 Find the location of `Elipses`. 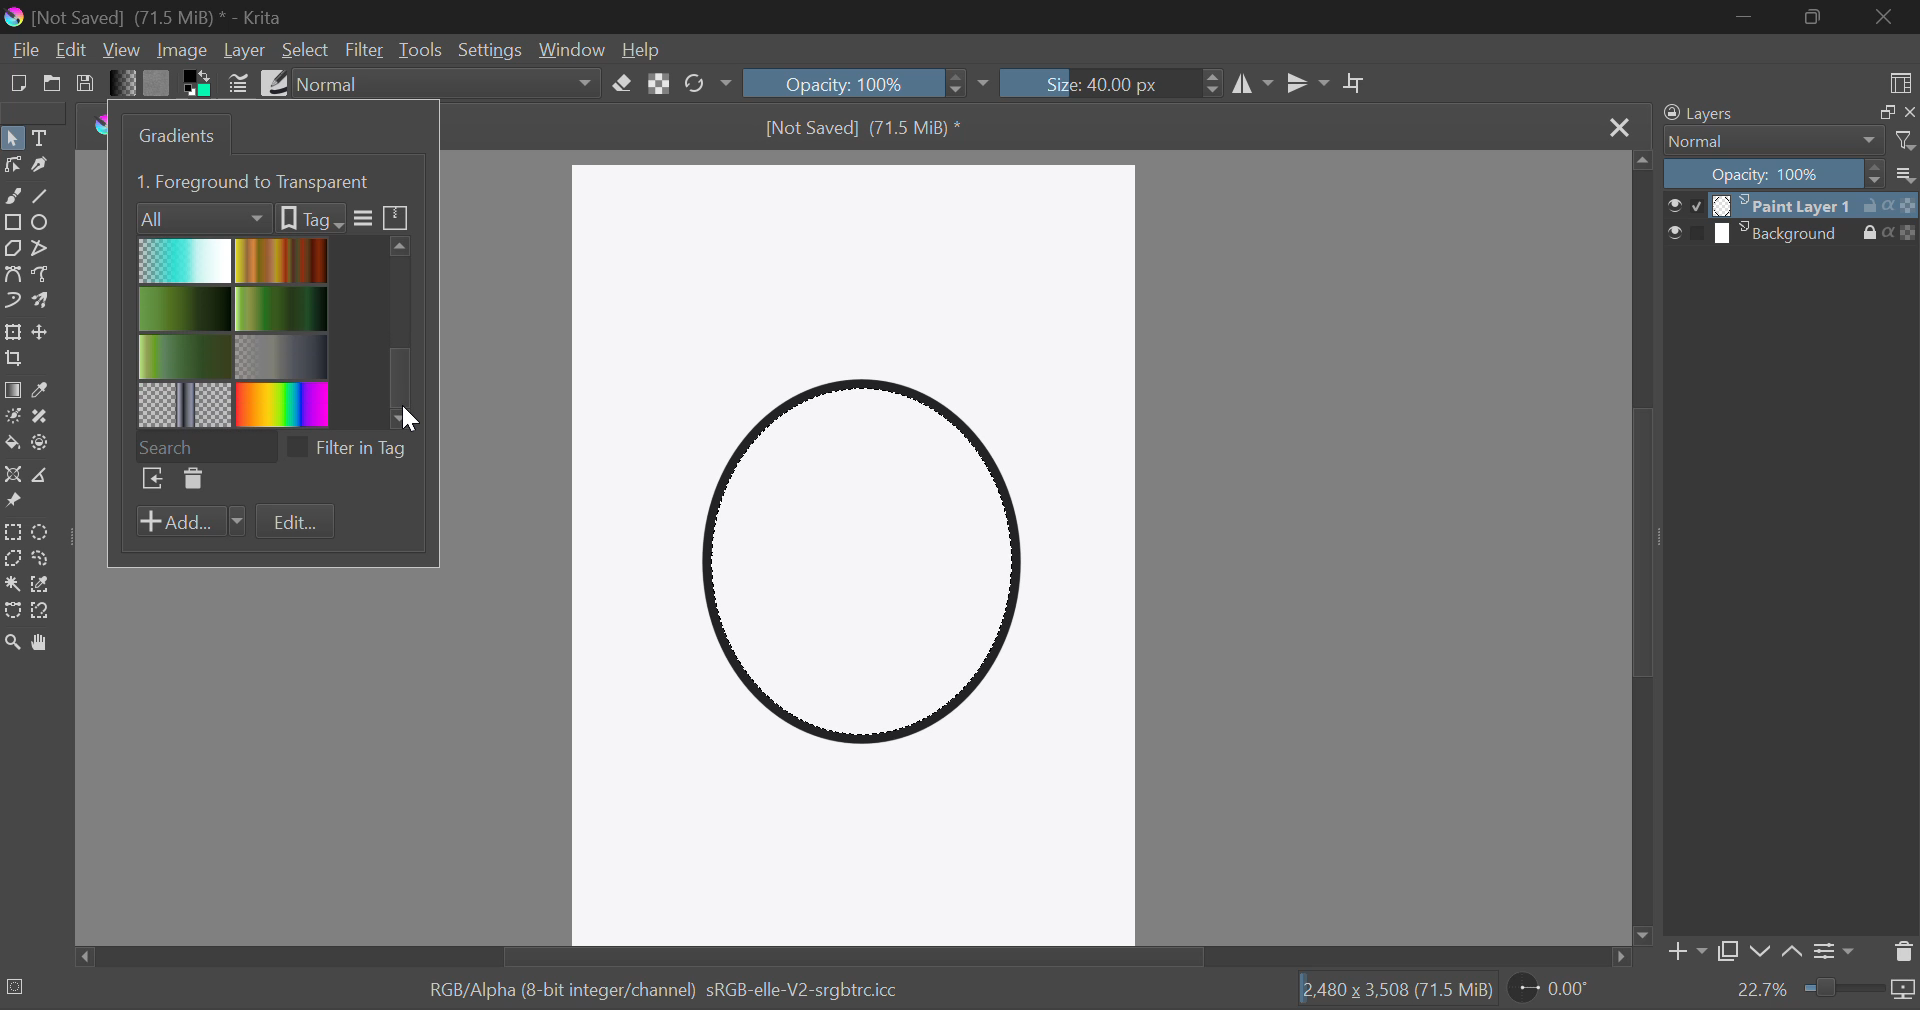

Elipses is located at coordinates (46, 224).